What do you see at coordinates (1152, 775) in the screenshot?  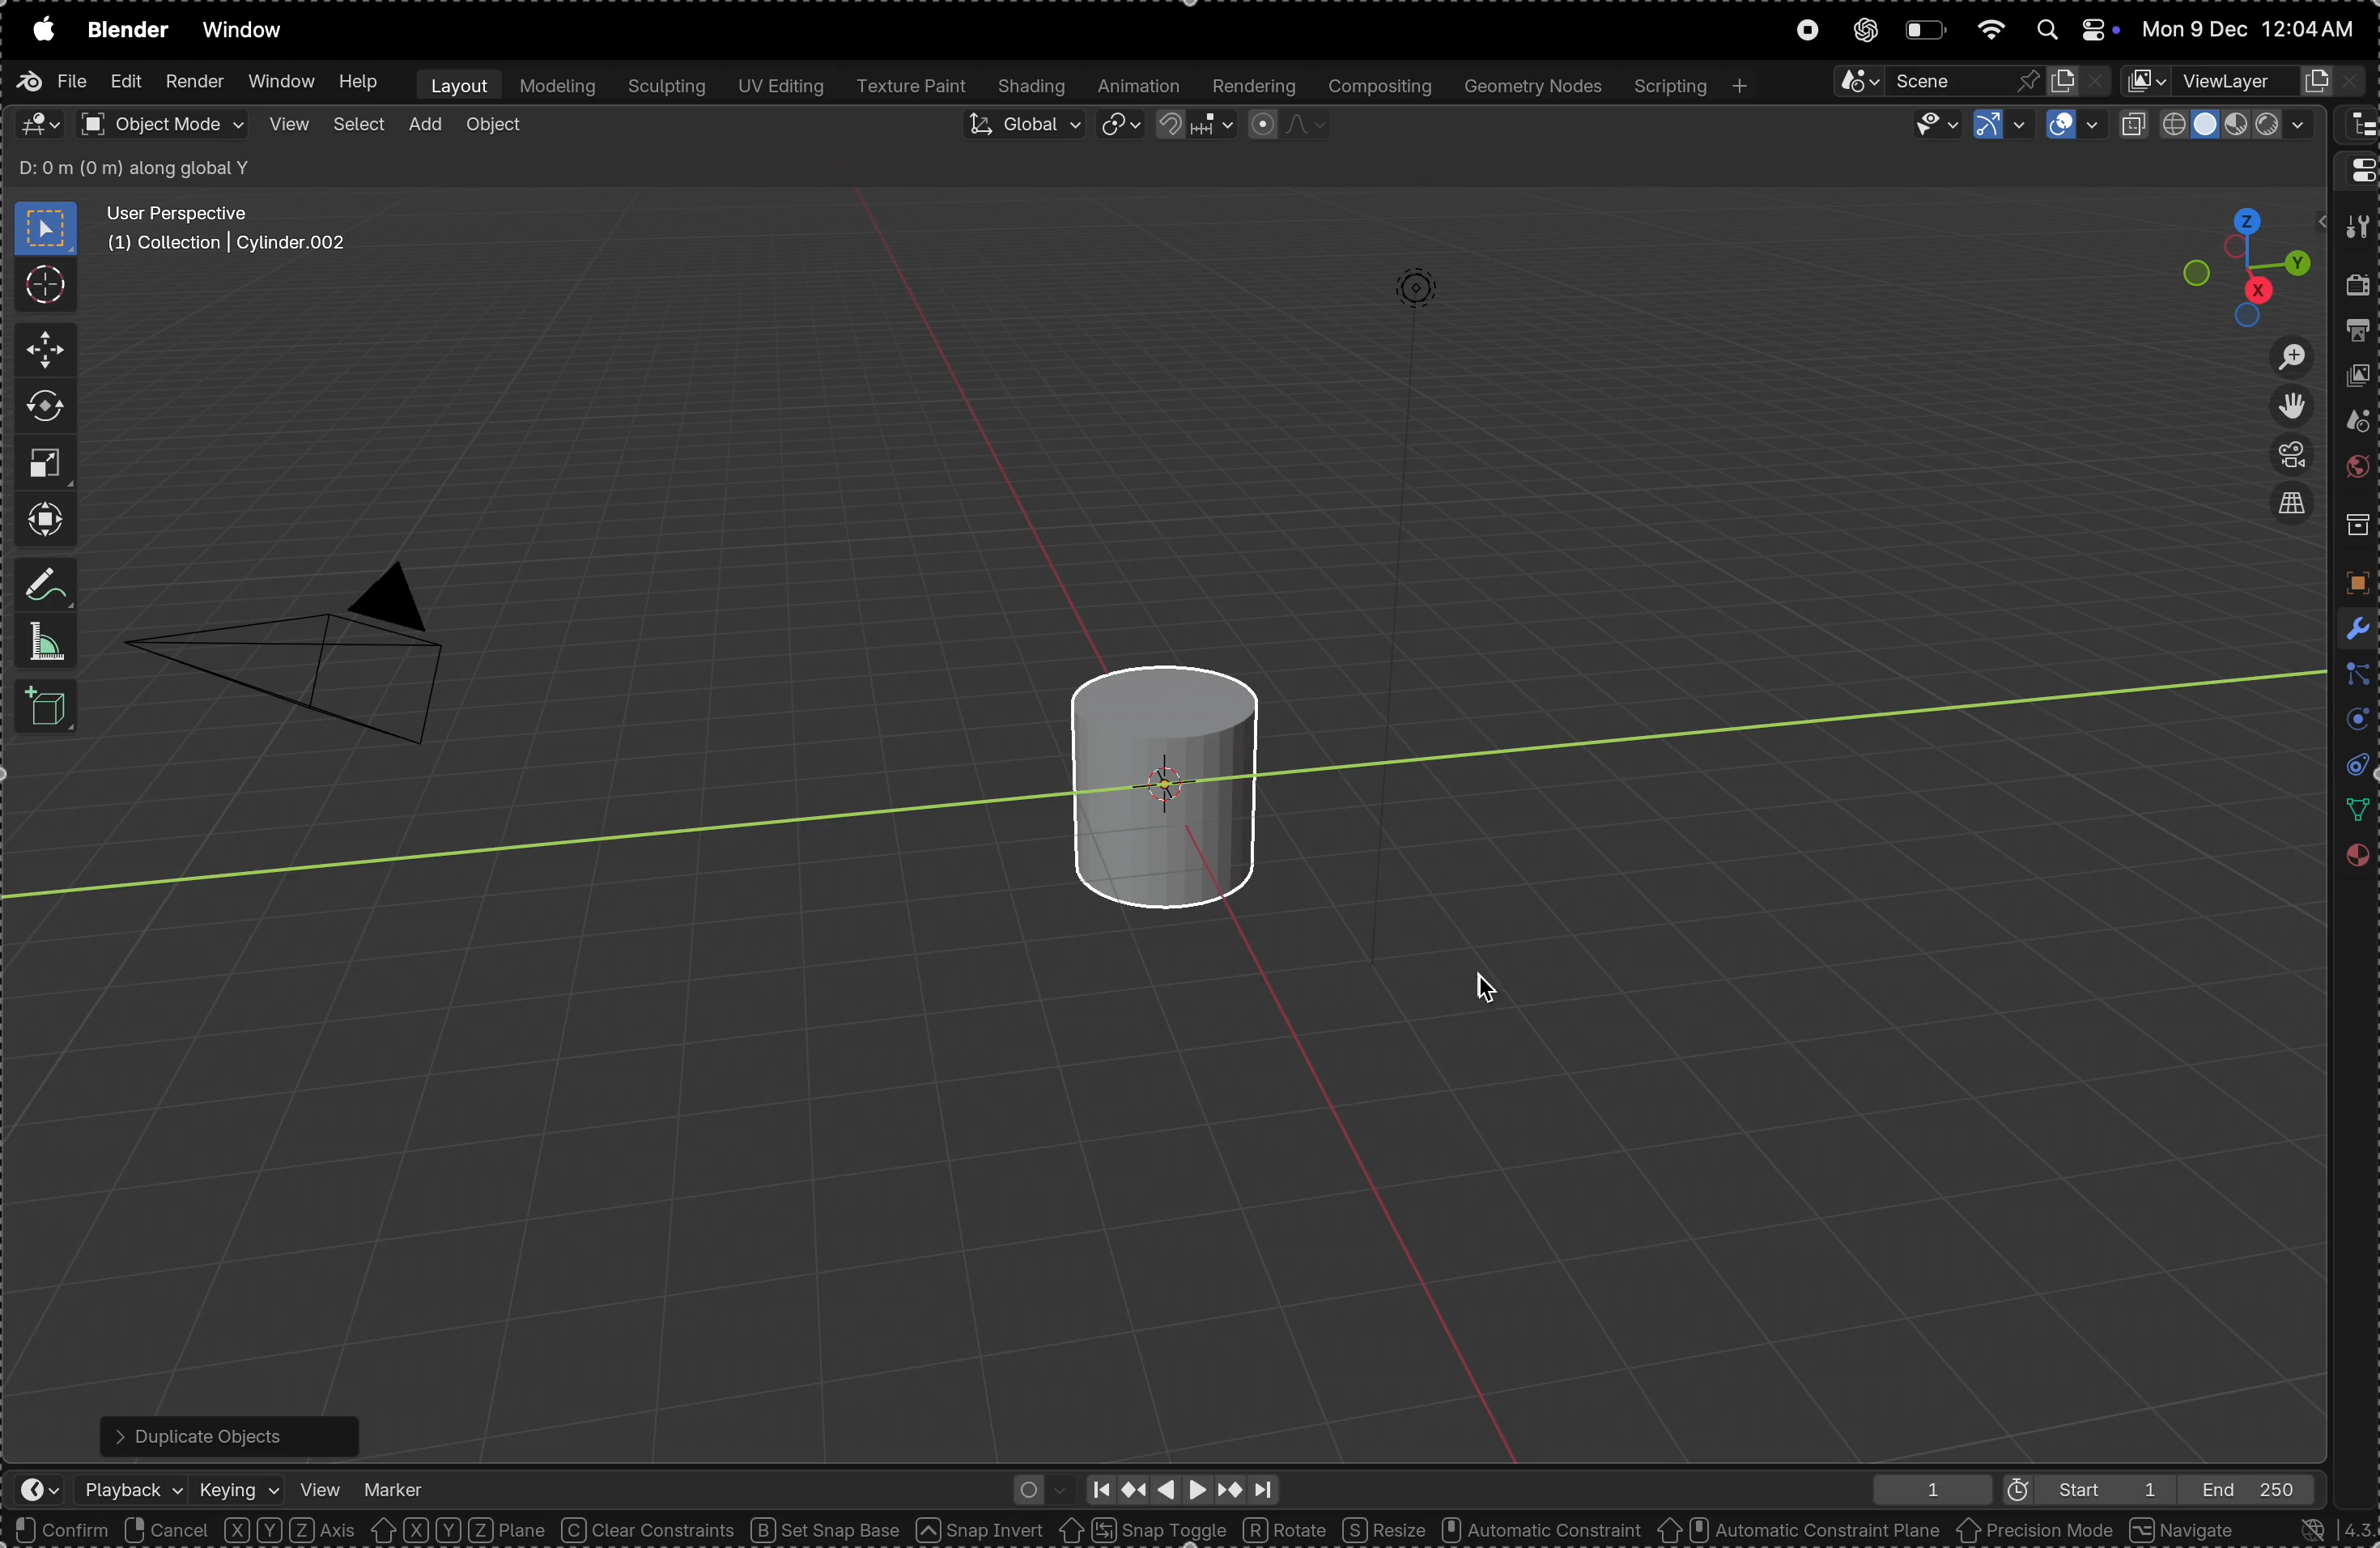 I see `cylinder` at bounding box center [1152, 775].